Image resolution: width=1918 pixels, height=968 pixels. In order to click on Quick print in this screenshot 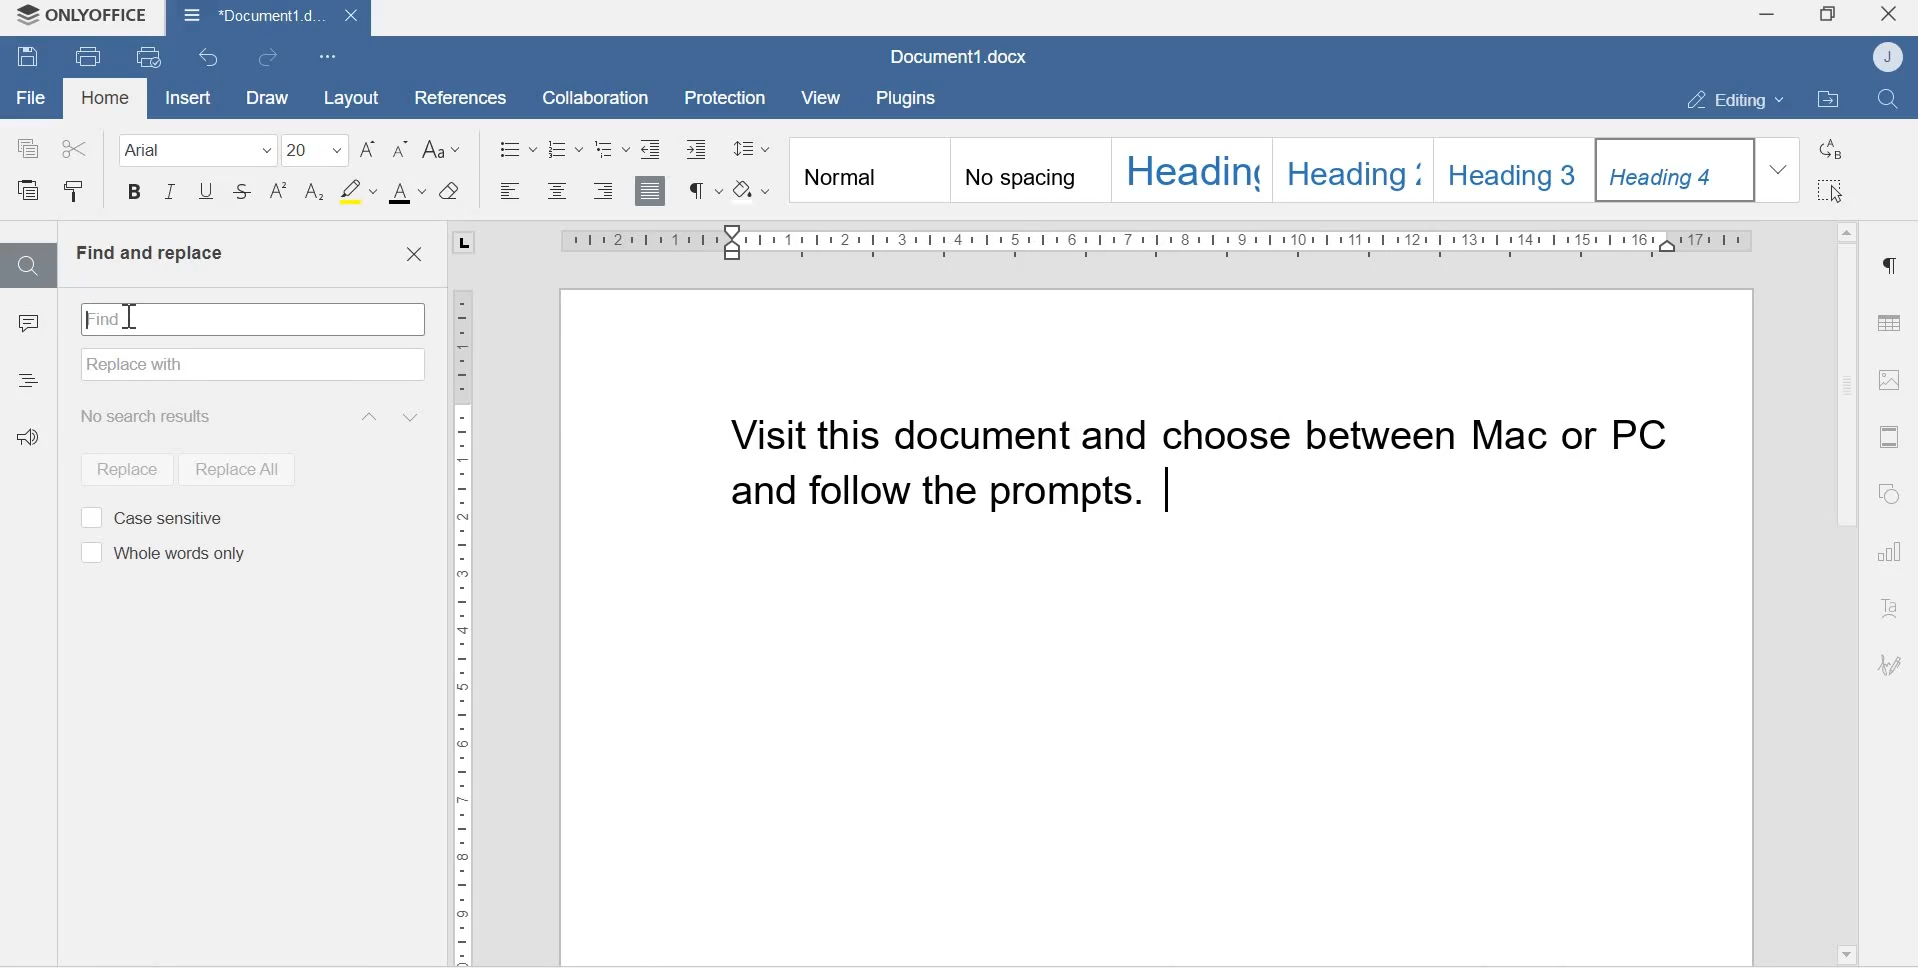, I will do `click(151, 58)`.